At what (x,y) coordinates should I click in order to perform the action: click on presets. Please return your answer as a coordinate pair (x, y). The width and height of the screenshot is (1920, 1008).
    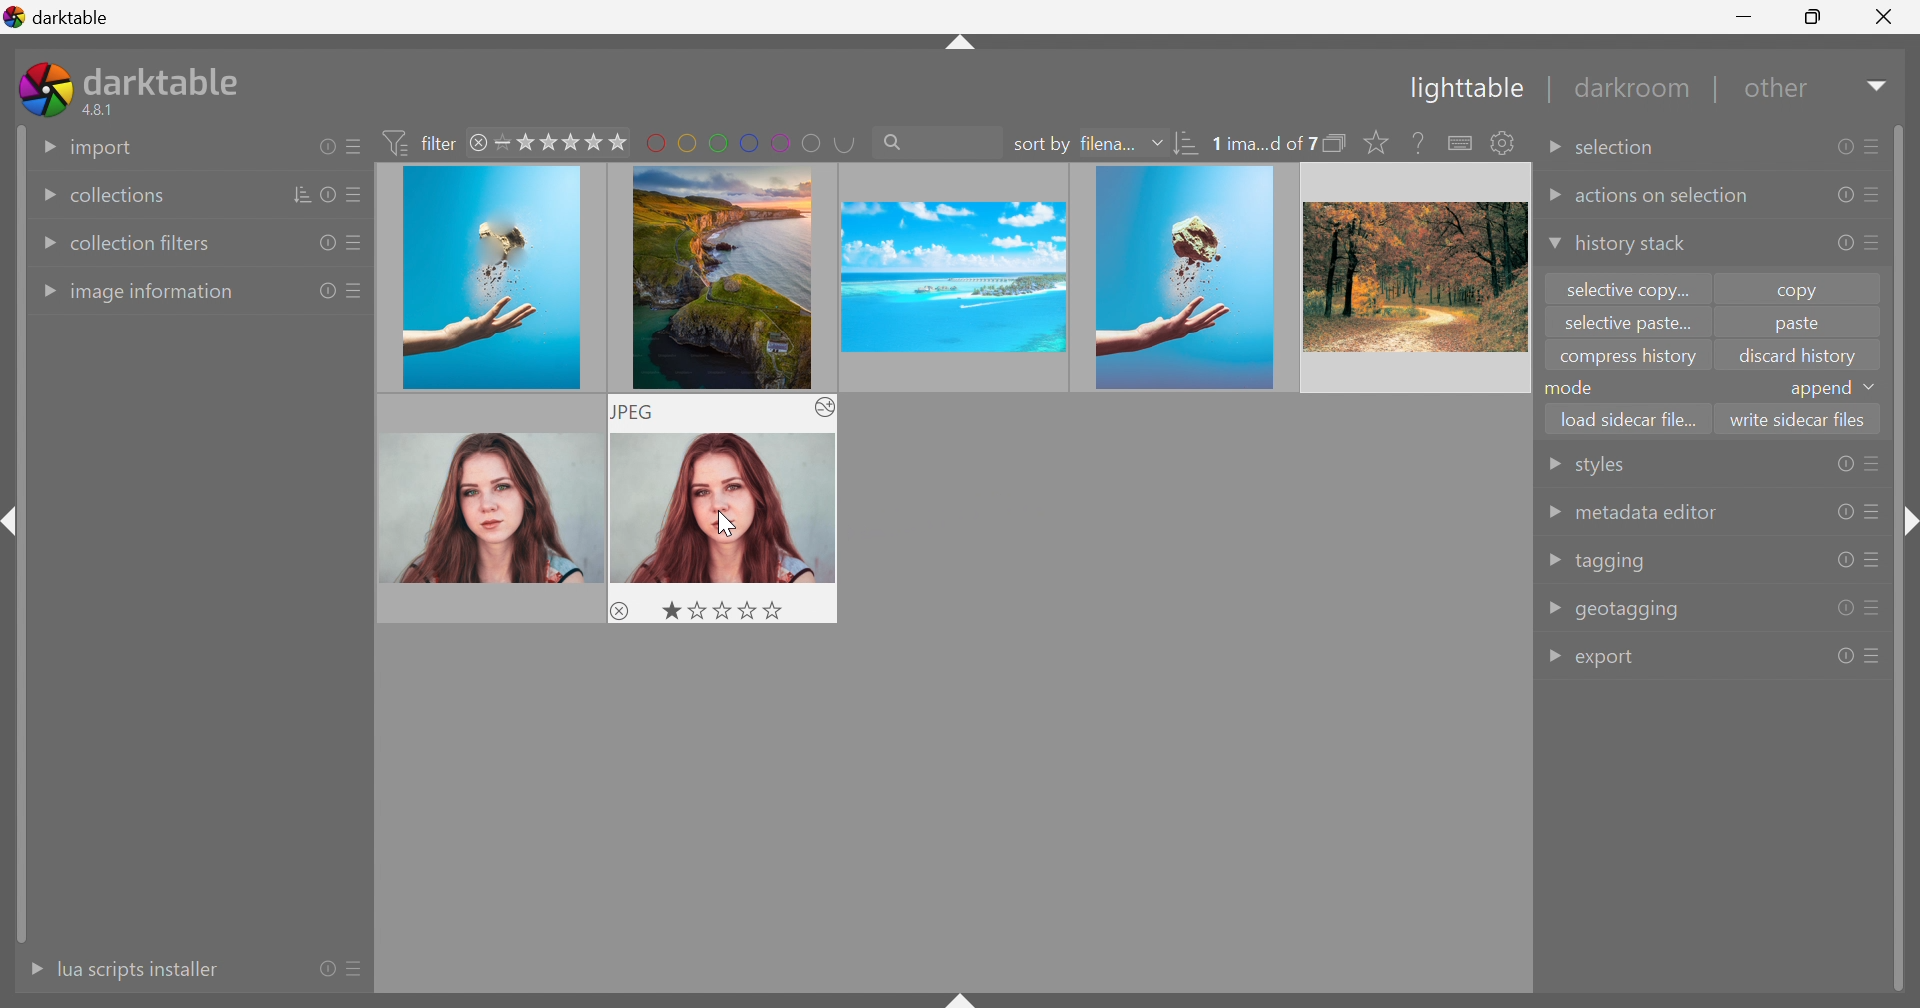
    Looking at the image, I should click on (1873, 513).